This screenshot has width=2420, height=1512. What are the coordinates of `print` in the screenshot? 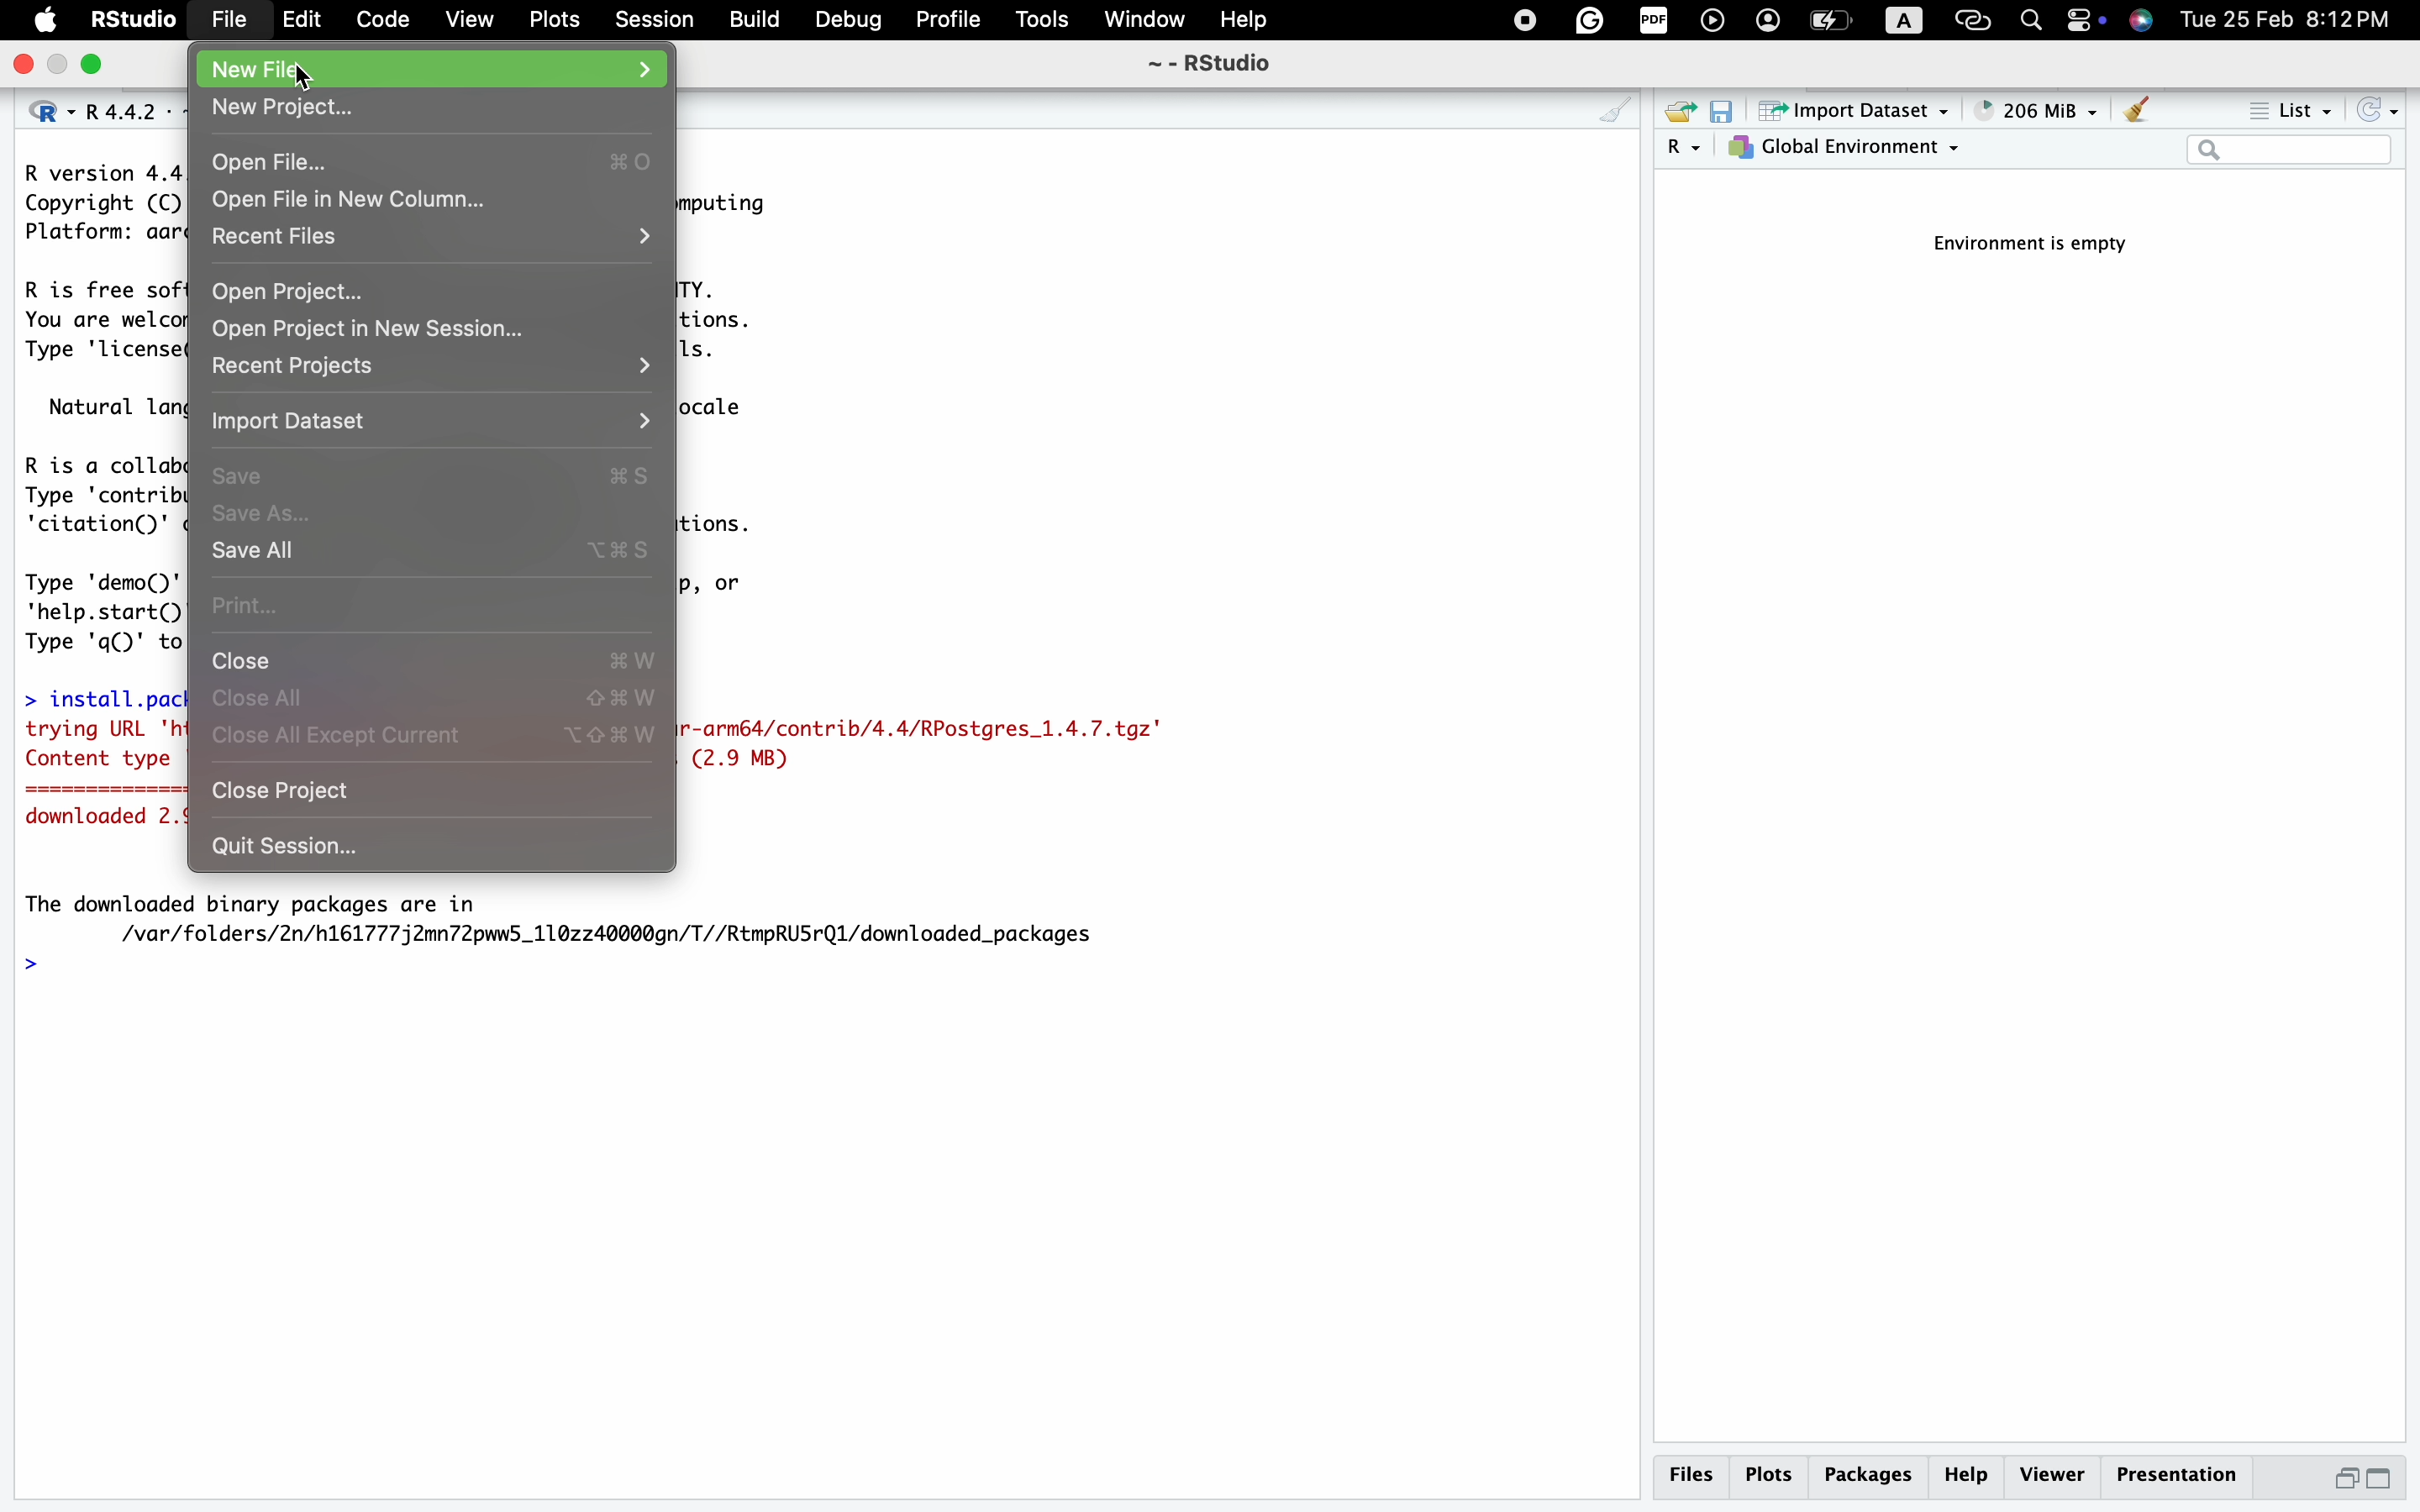 It's located at (432, 604).